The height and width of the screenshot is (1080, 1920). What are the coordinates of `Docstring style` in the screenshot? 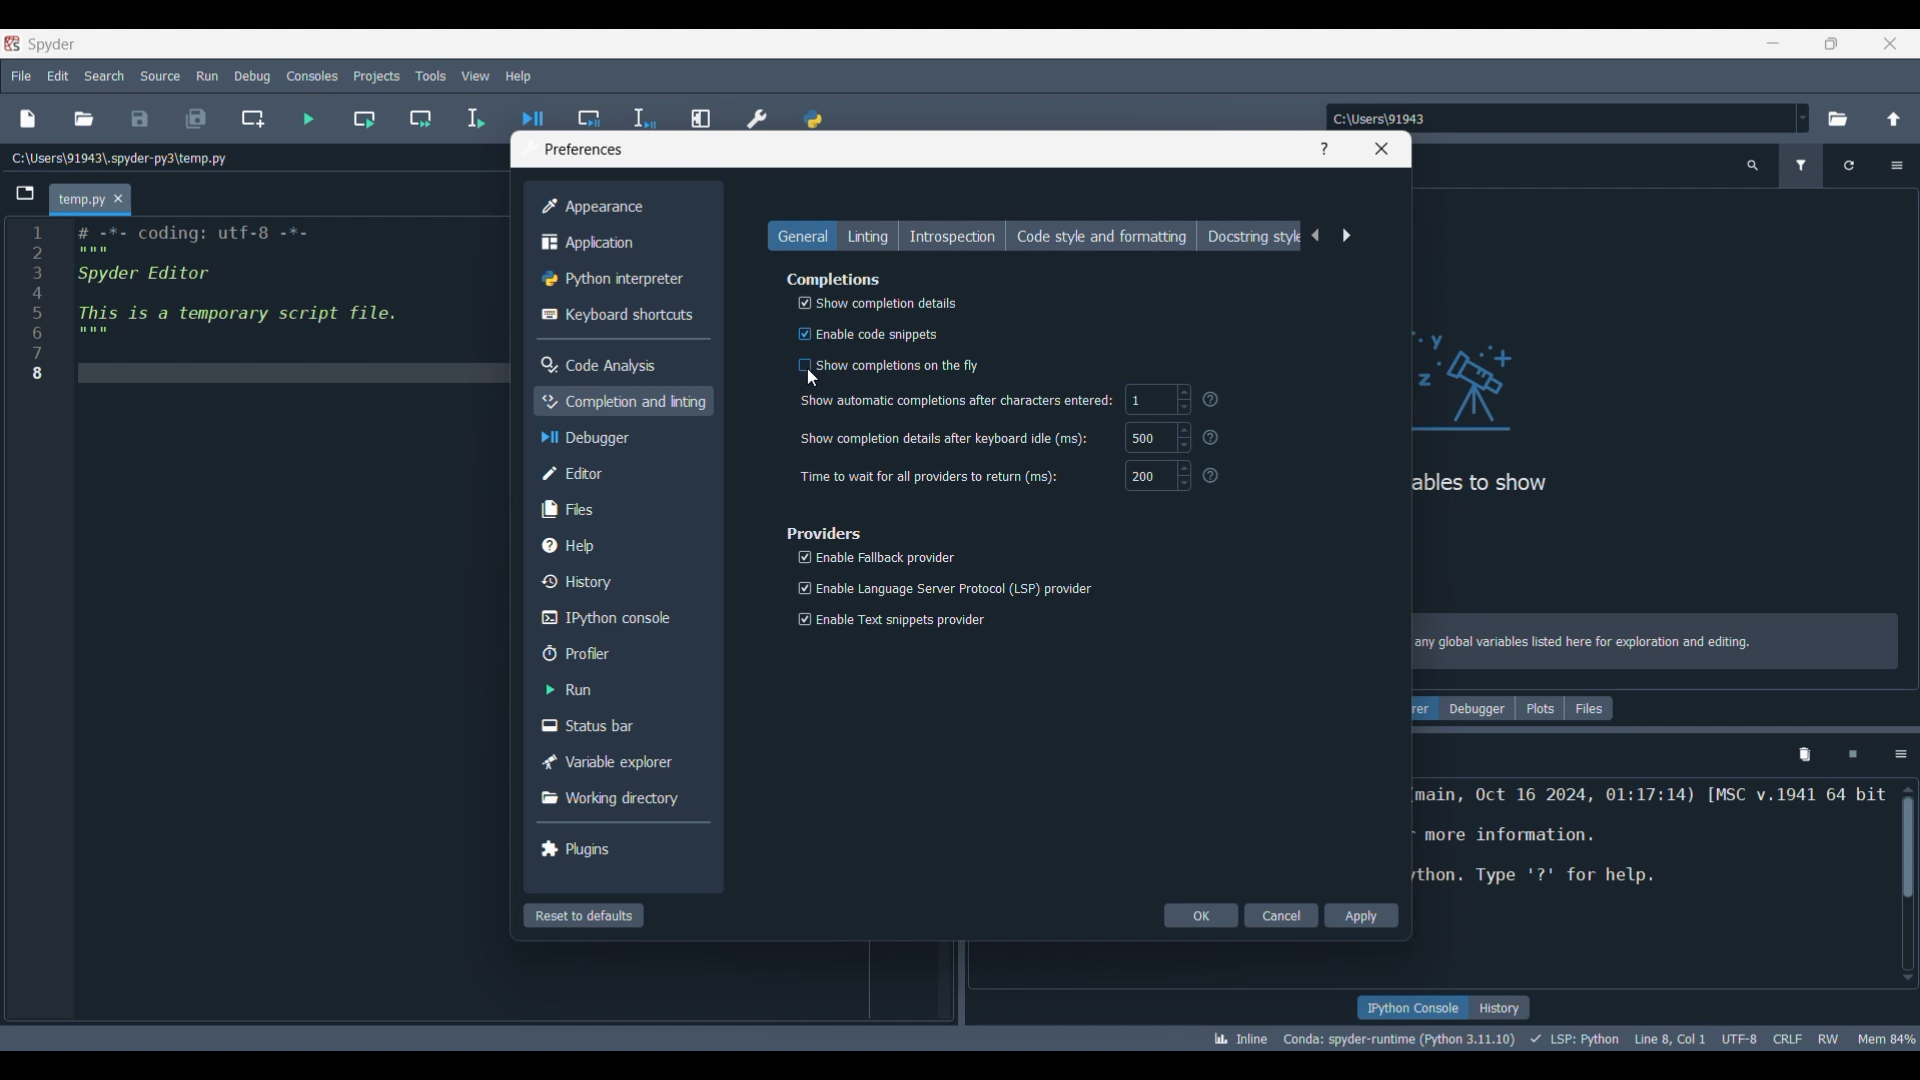 It's located at (1250, 236).